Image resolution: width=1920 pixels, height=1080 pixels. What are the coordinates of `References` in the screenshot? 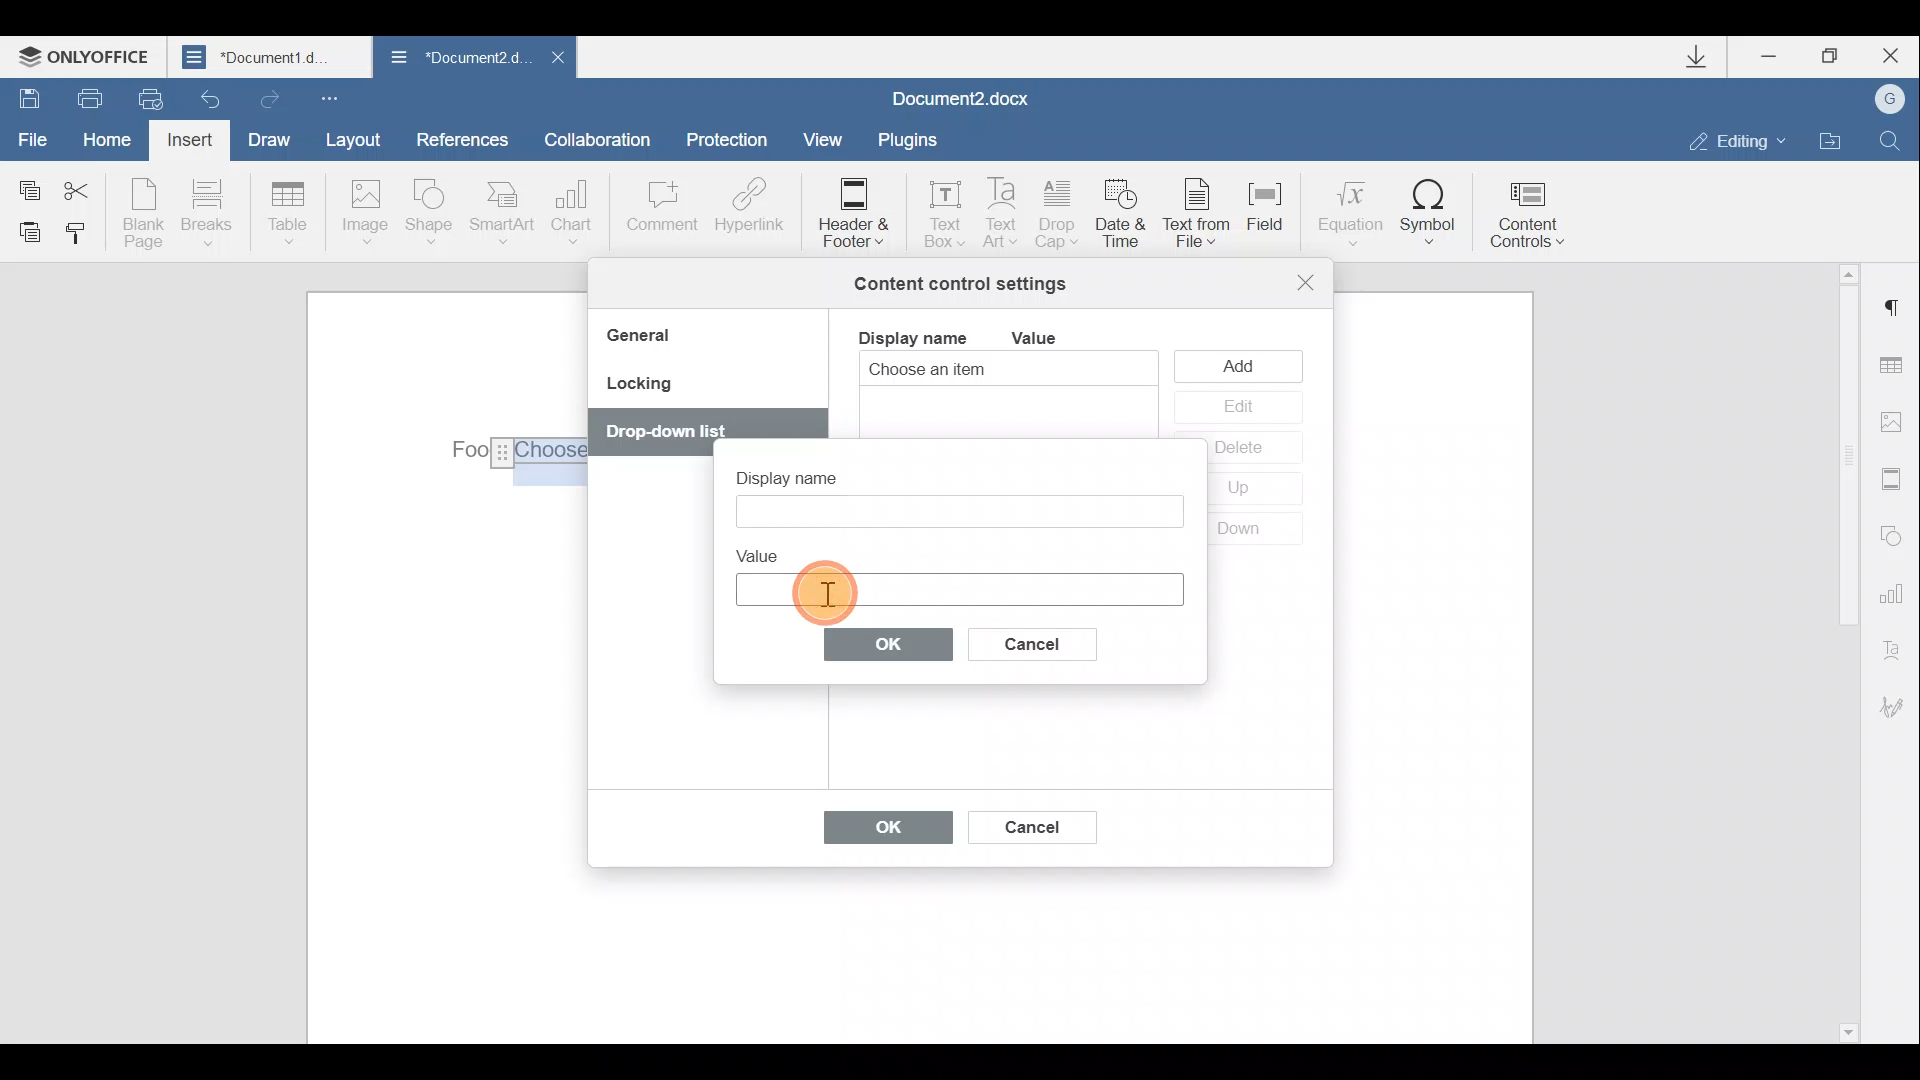 It's located at (461, 137).